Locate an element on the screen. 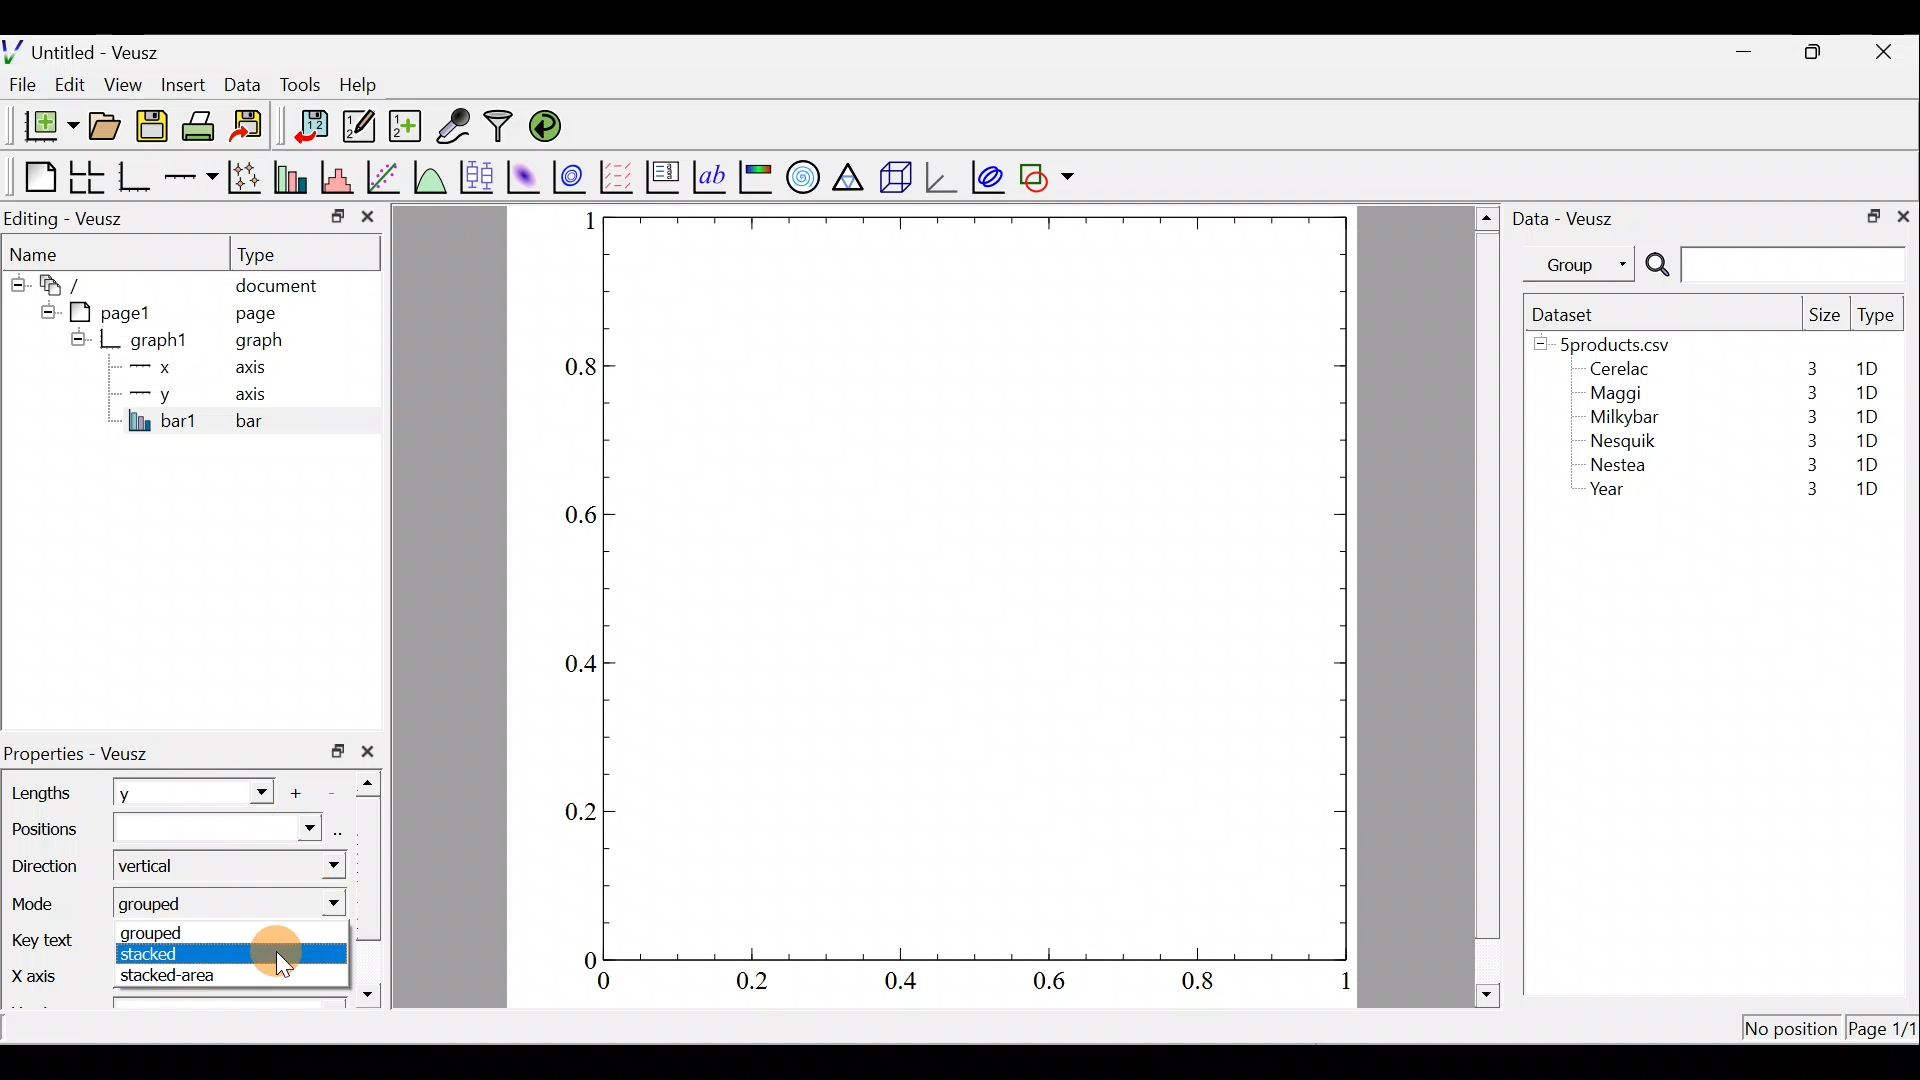 The image size is (1920, 1080). plot covariance ellipses is located at coordinates (990, 175).